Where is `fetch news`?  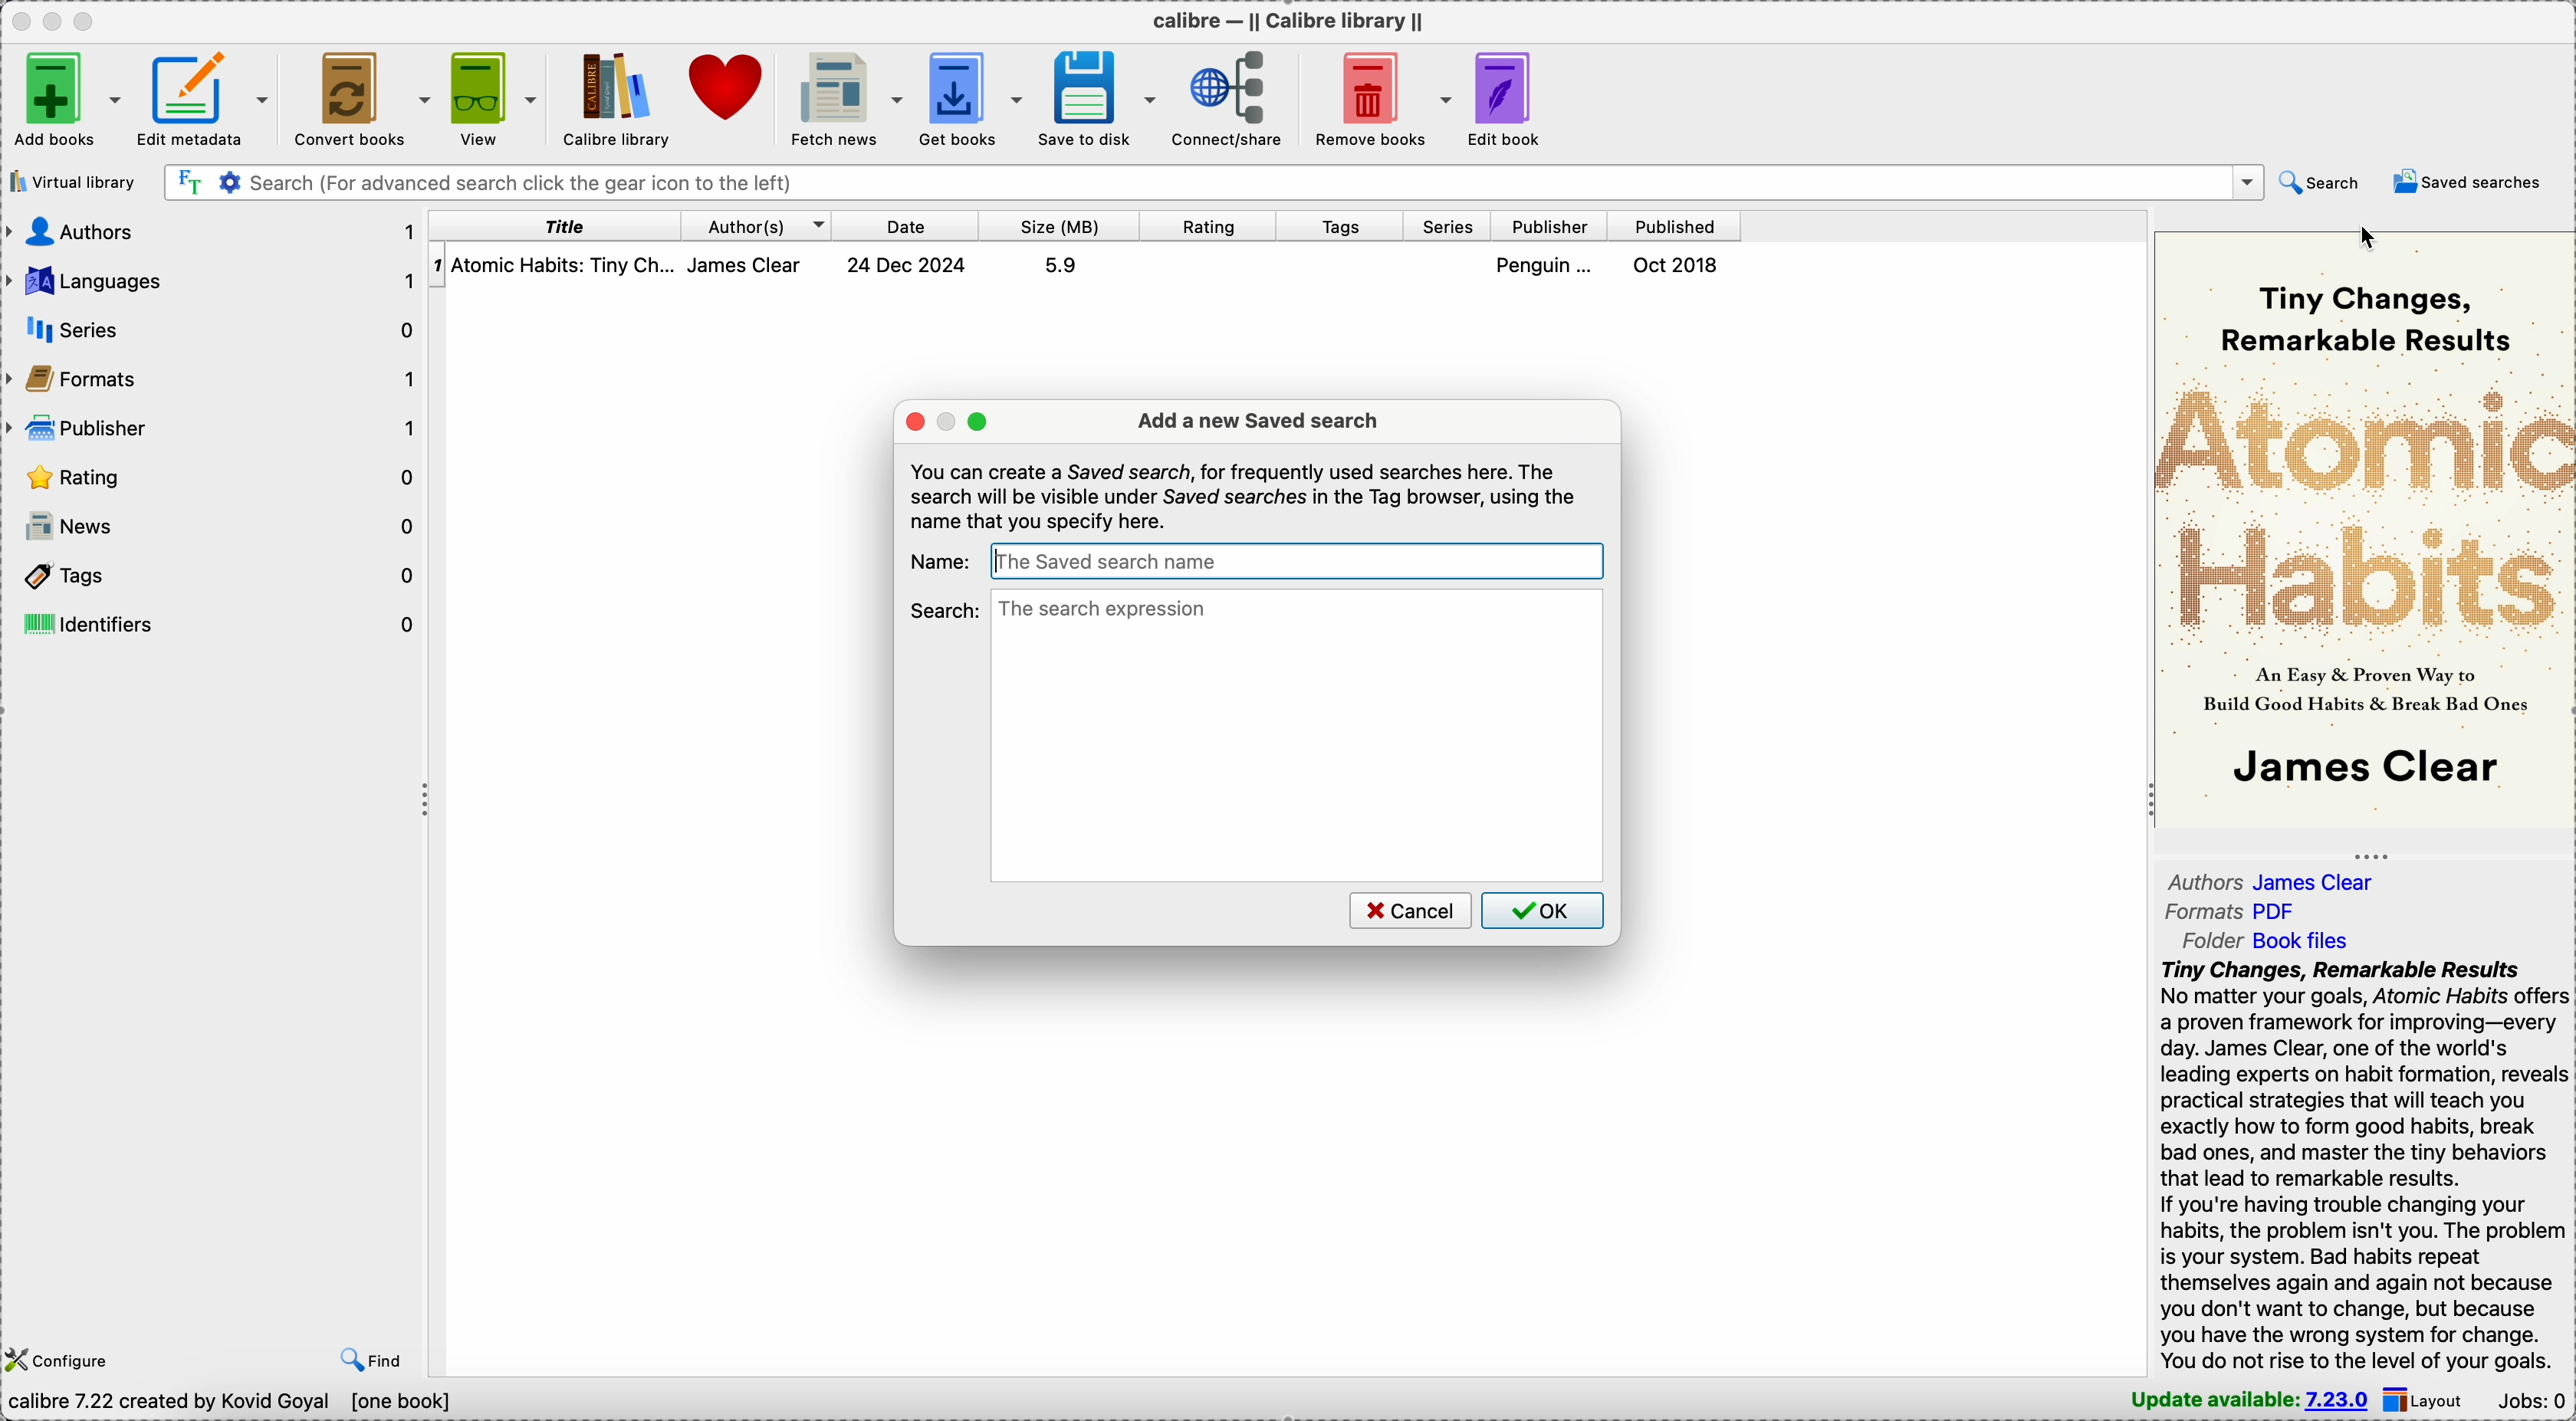
fetch news is located at coordinates (849, 96).